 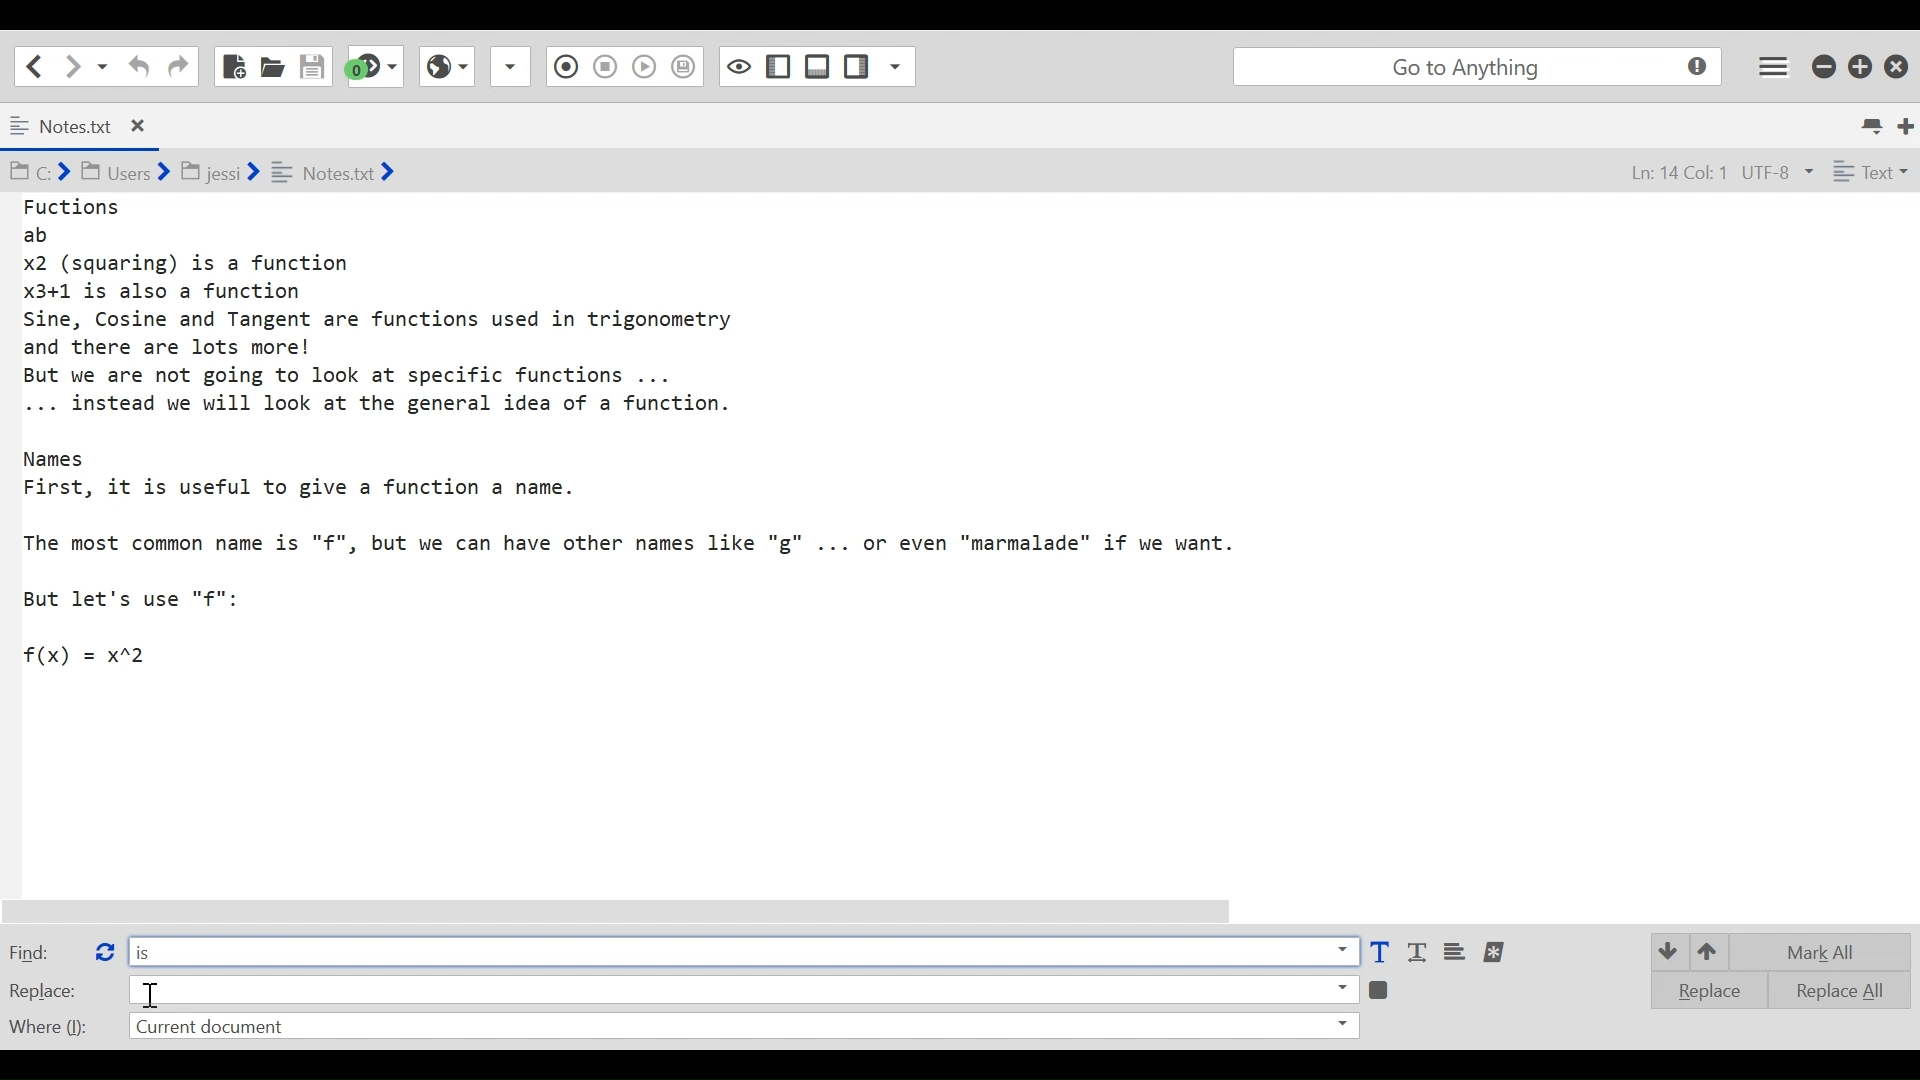 I want to click on Play Last Macro, so click(x=446, y=64).